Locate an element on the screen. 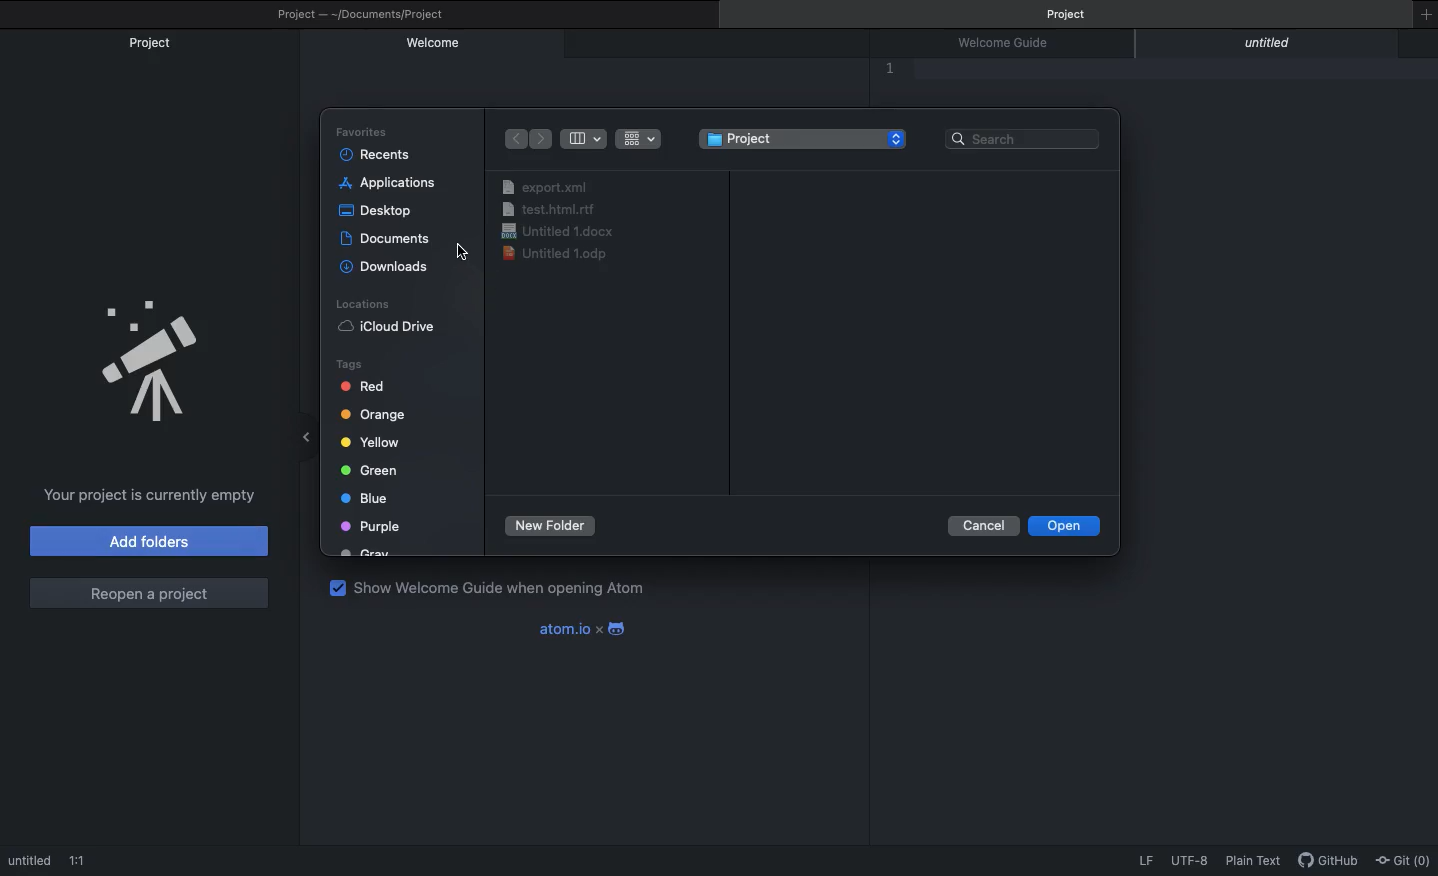 The width and height of the screenshot is (1438, 876). Desktop is located at coordinates (381, 211).